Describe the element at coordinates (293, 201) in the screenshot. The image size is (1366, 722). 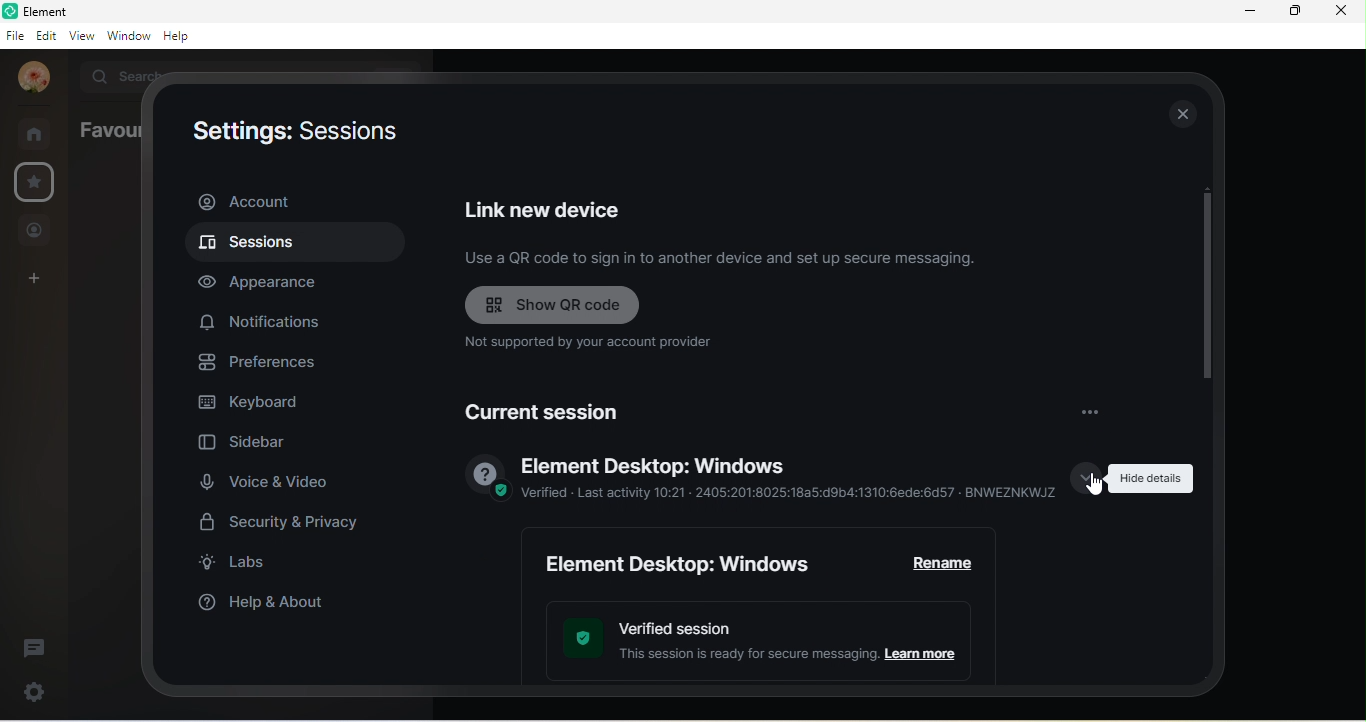
I see `account` at that location.